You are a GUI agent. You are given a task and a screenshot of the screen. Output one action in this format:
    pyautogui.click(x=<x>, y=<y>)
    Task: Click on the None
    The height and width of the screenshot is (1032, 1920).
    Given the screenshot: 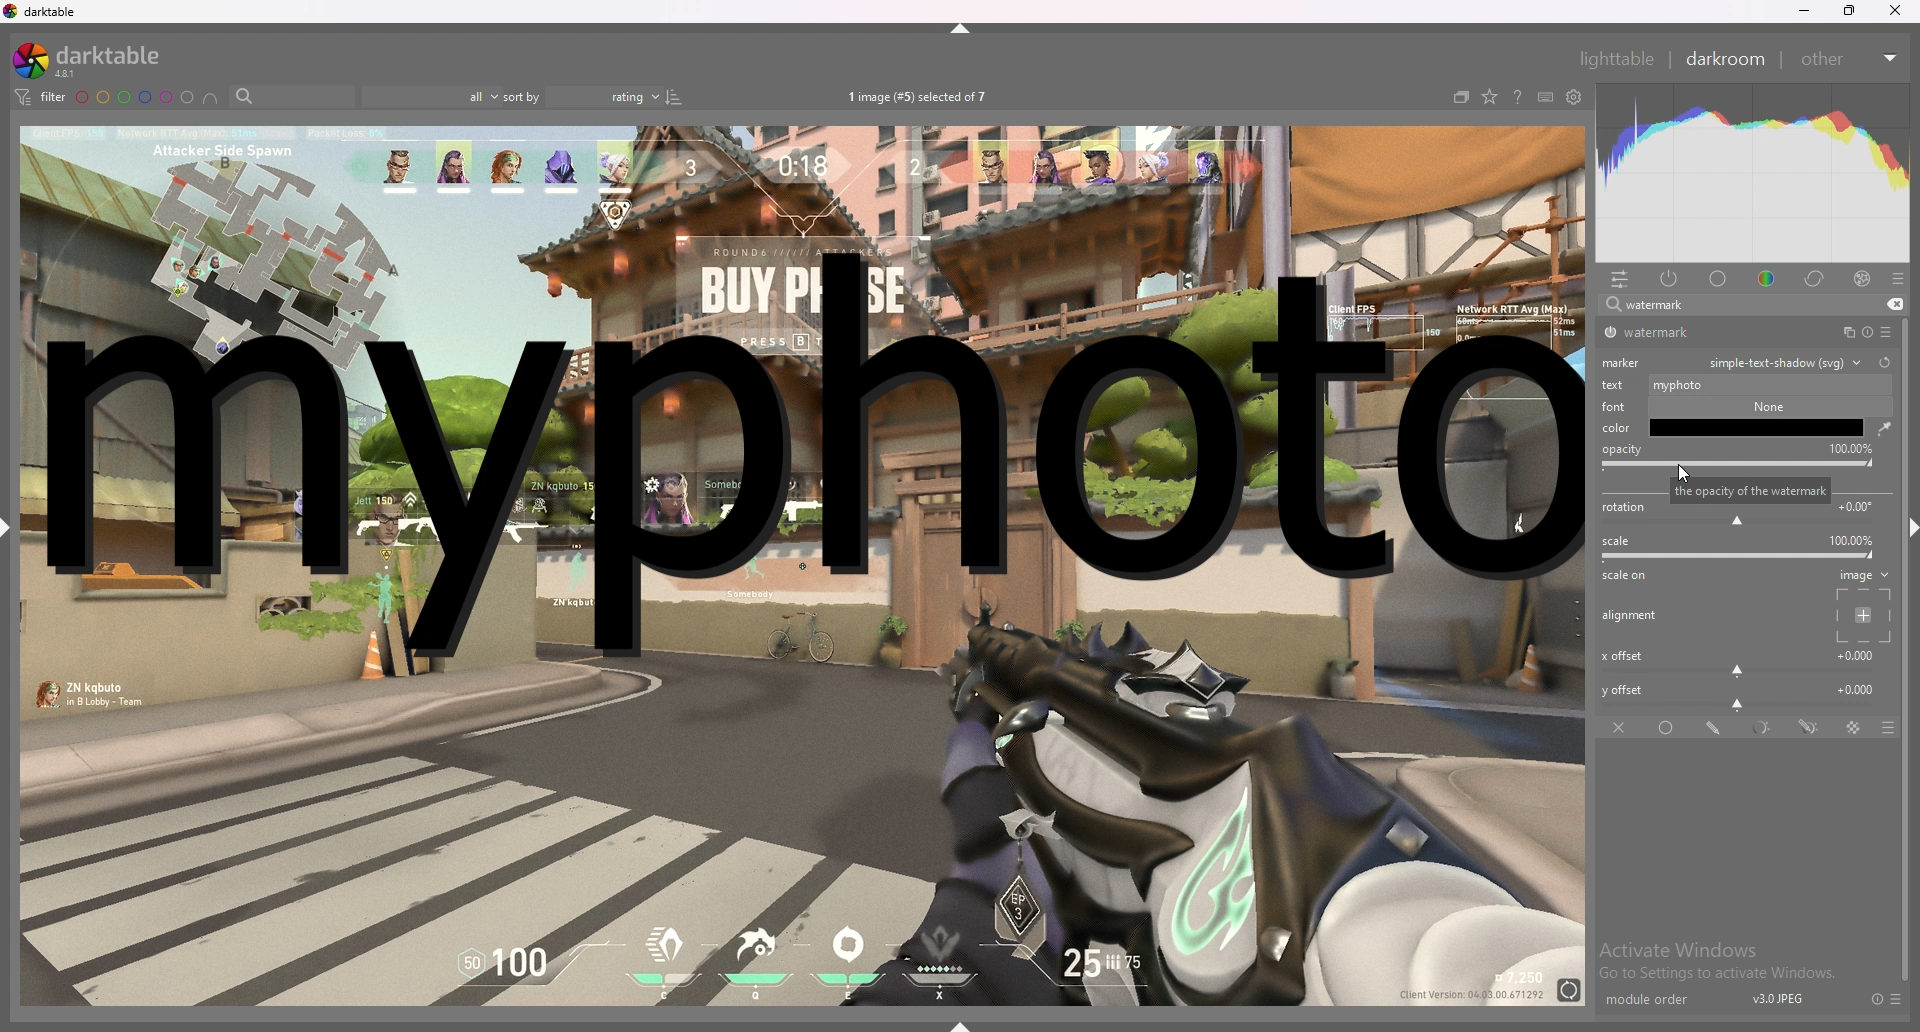 What is the action you would take?
    pyautogui.click(x=1763, y=406)
    